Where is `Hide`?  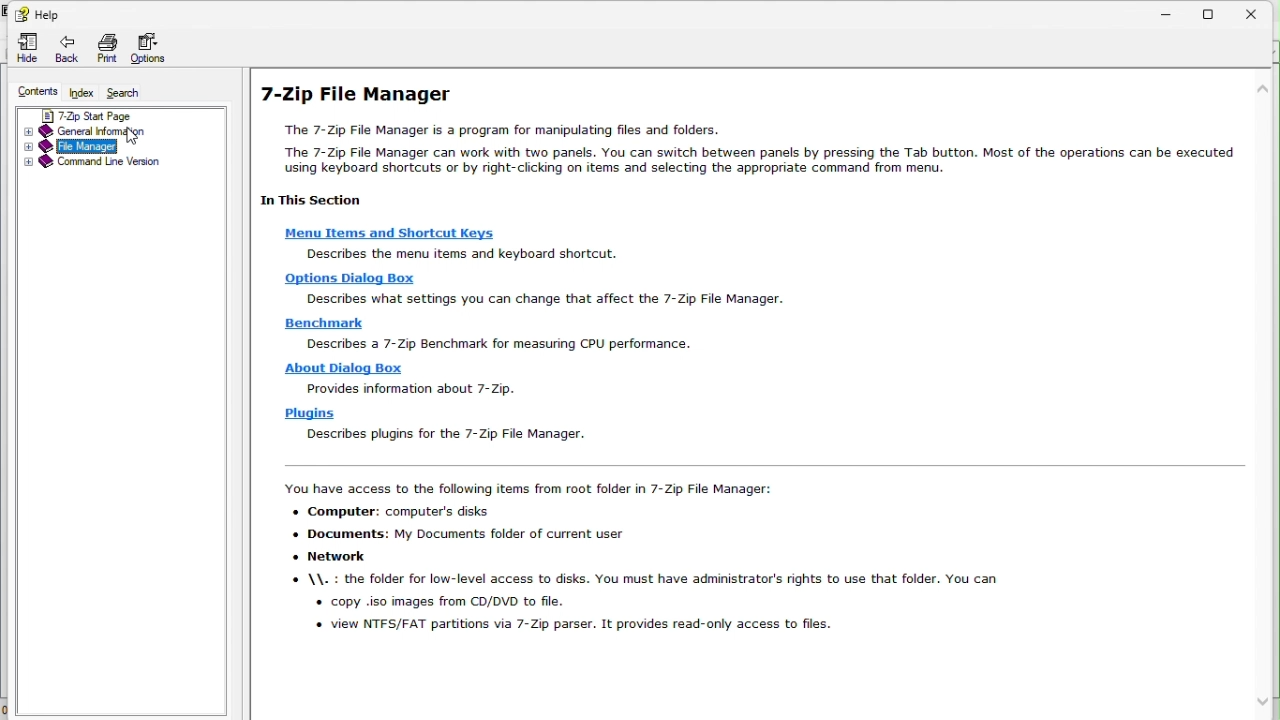
Hide is located at coordinates (22, 45).